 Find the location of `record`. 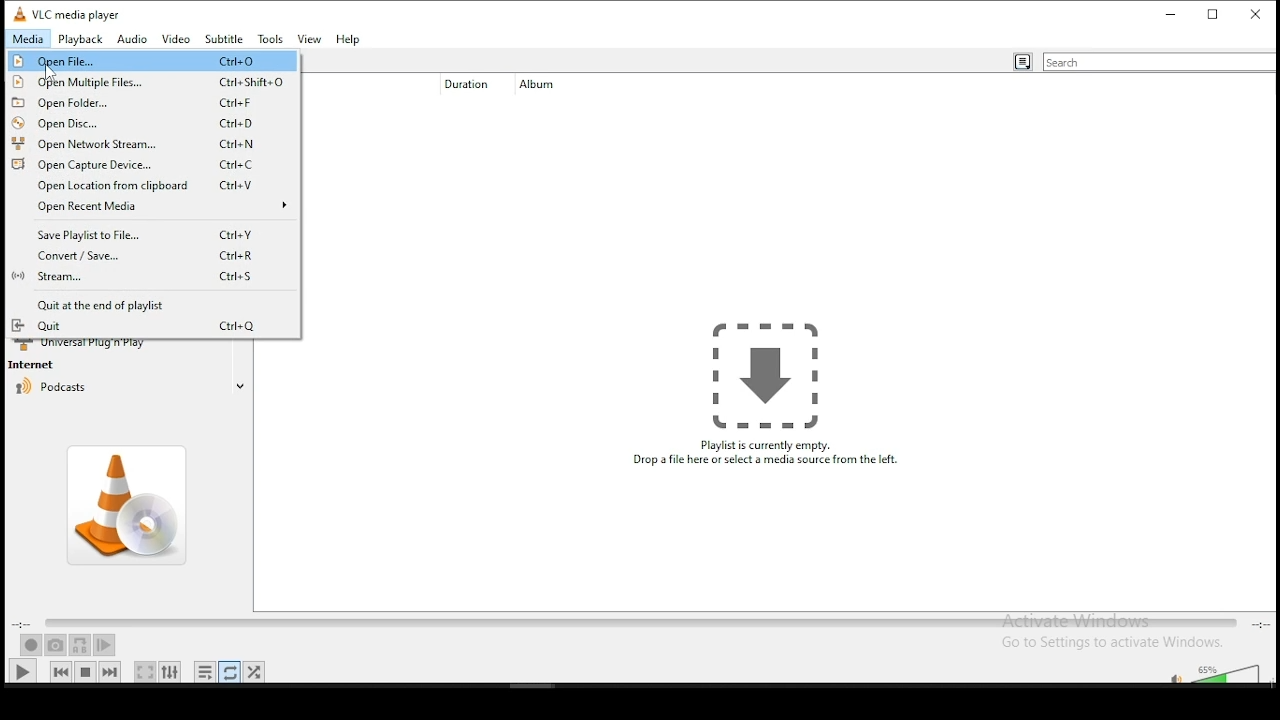

record is located at coordinates (31, 645).